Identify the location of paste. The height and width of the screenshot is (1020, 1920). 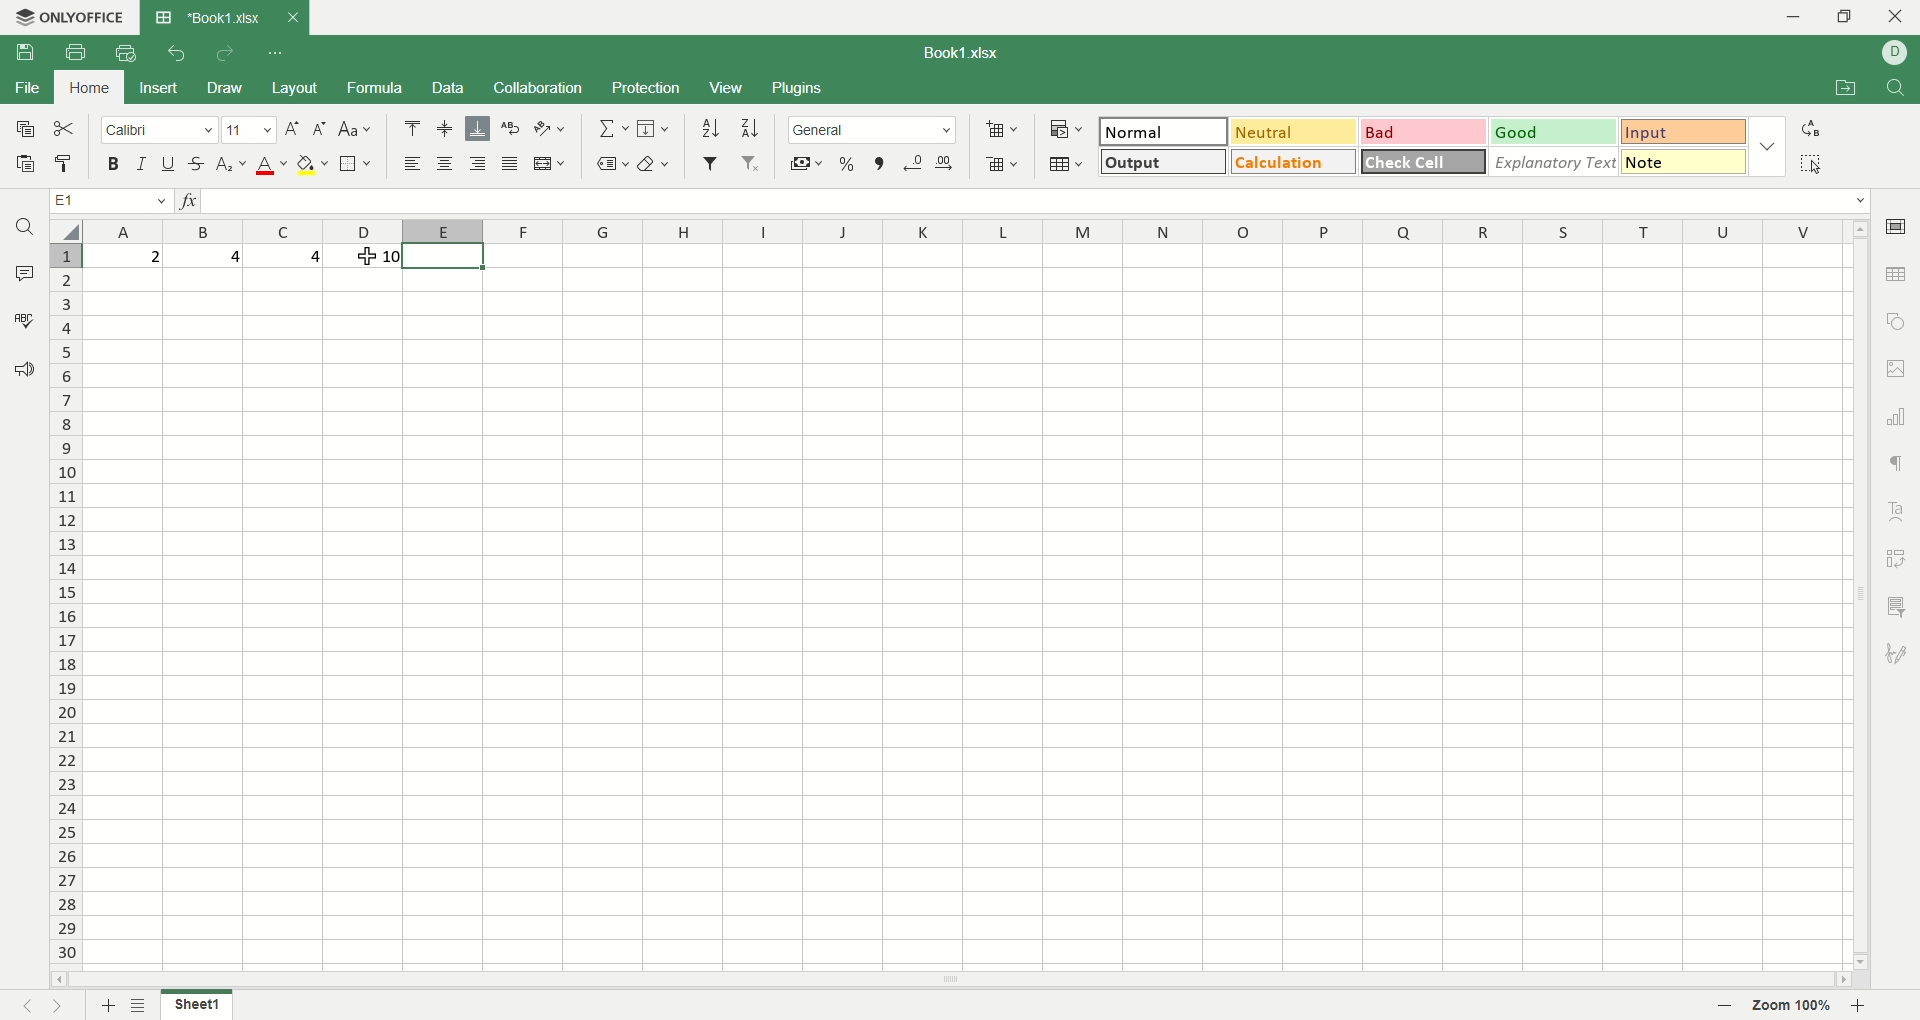
(22, 163).